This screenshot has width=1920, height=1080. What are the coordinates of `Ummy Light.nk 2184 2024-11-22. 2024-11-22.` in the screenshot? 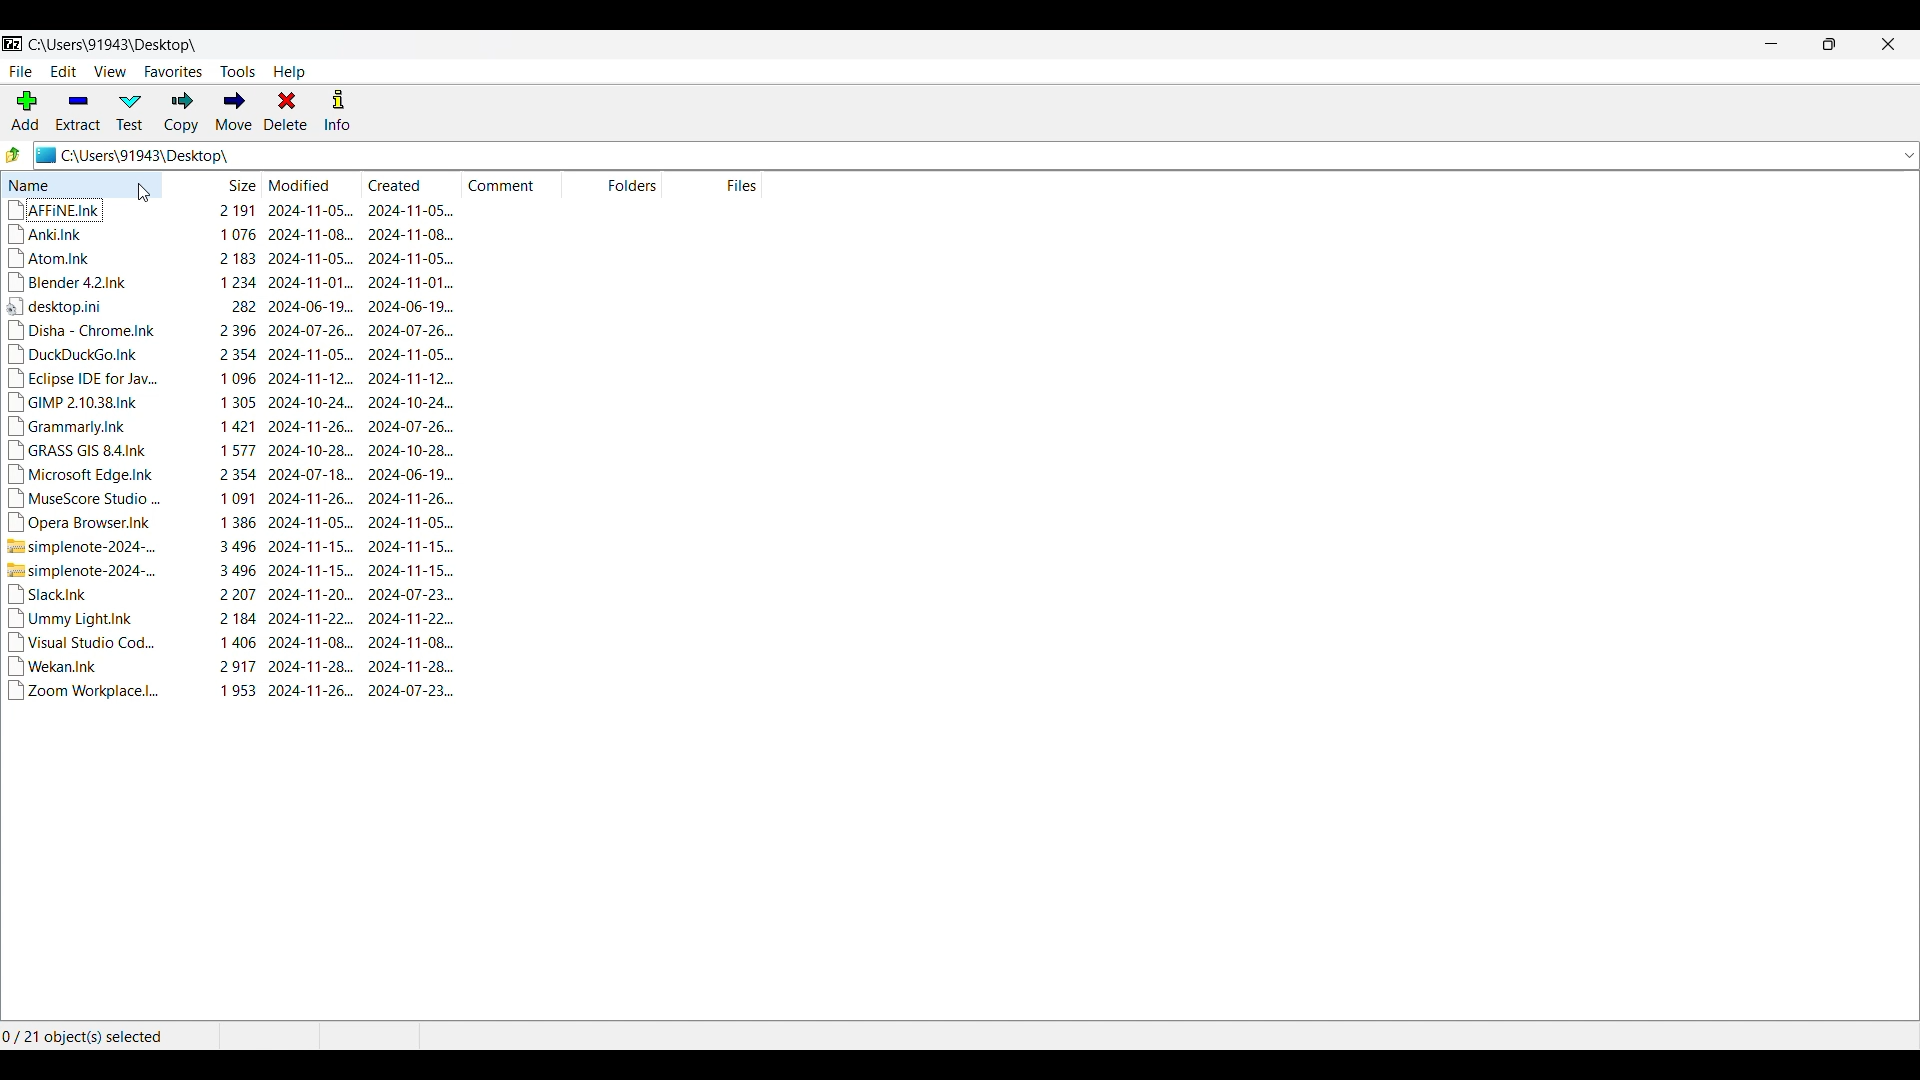 It's located at (232, 619).